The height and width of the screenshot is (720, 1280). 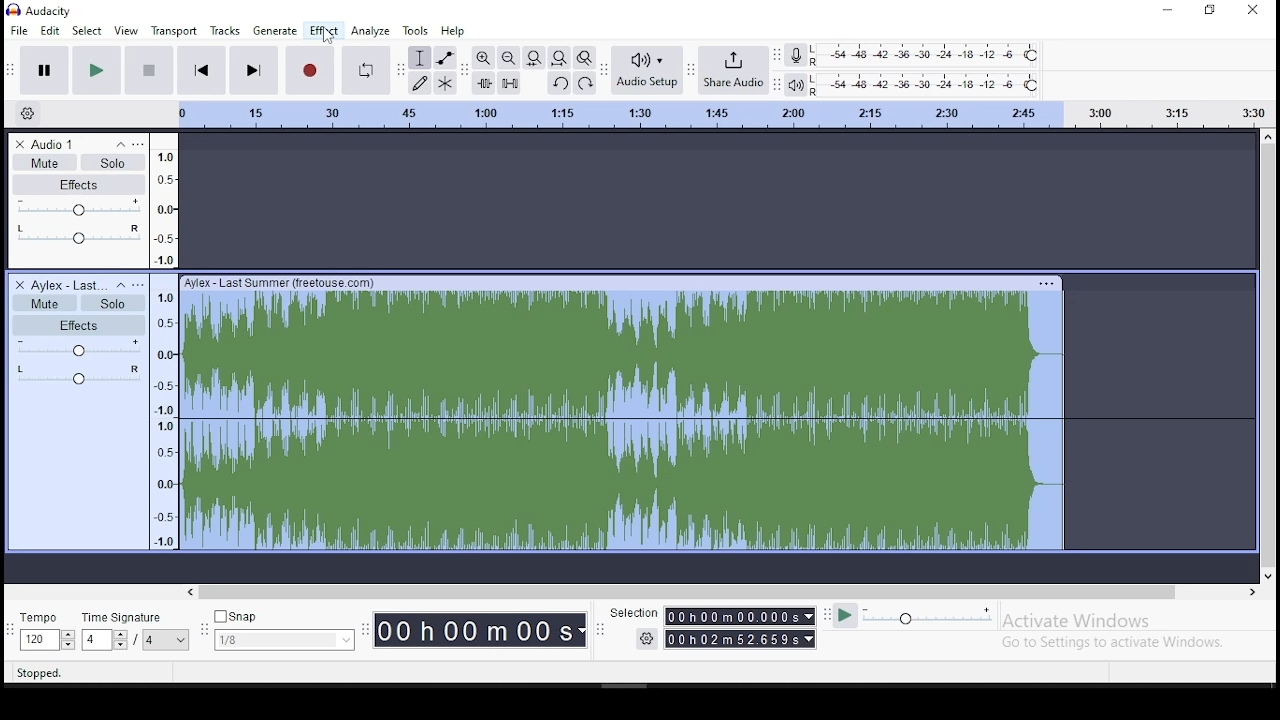 I want to click on selection, so click(x=713, y=627).